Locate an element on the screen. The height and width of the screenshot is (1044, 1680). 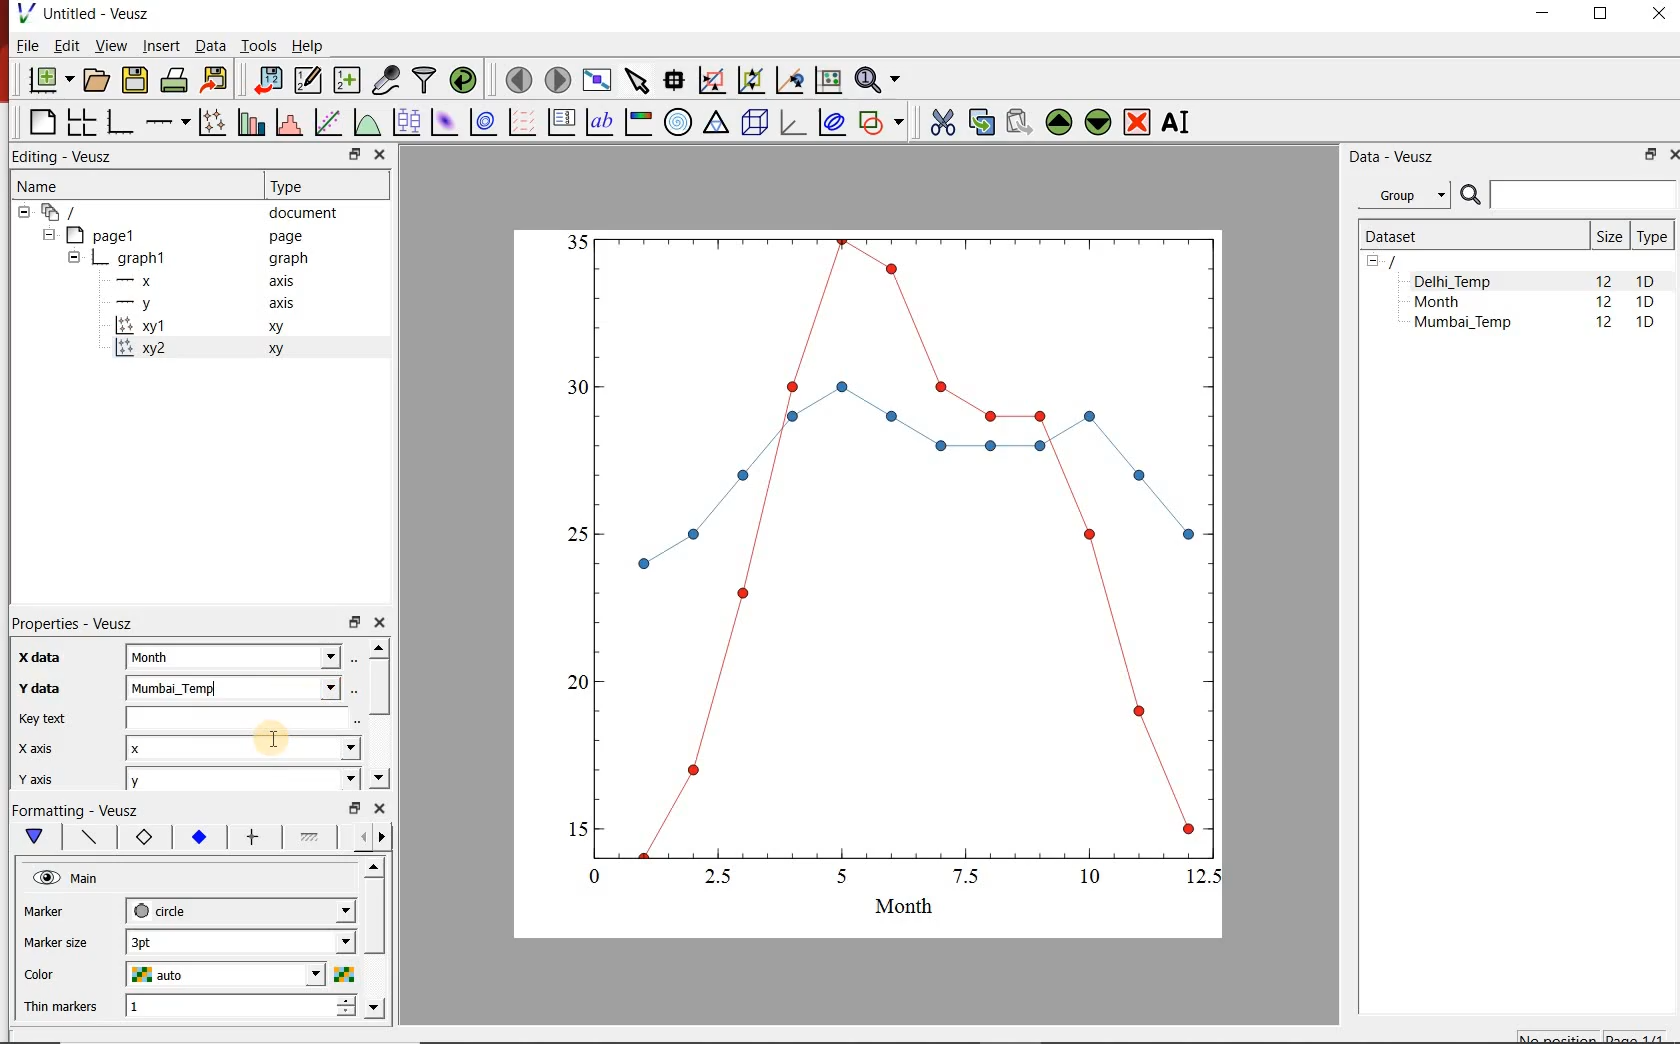
Edit is located at coordinates (65, 45).